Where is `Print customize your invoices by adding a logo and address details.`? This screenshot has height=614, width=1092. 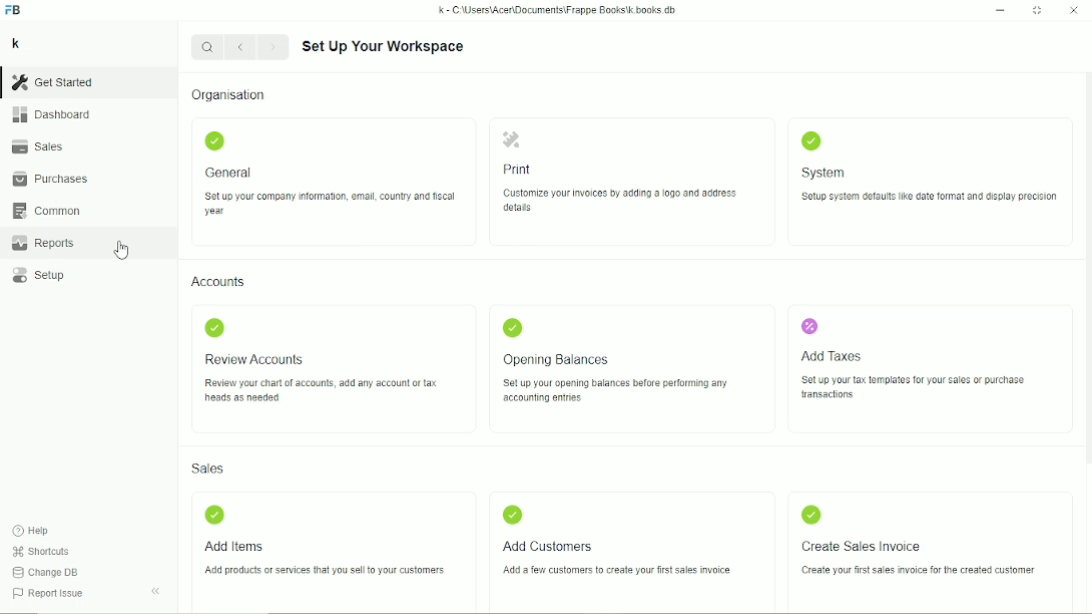 Print customize your invoices by adding a logo and address details. is located at coordinates (620, 172).